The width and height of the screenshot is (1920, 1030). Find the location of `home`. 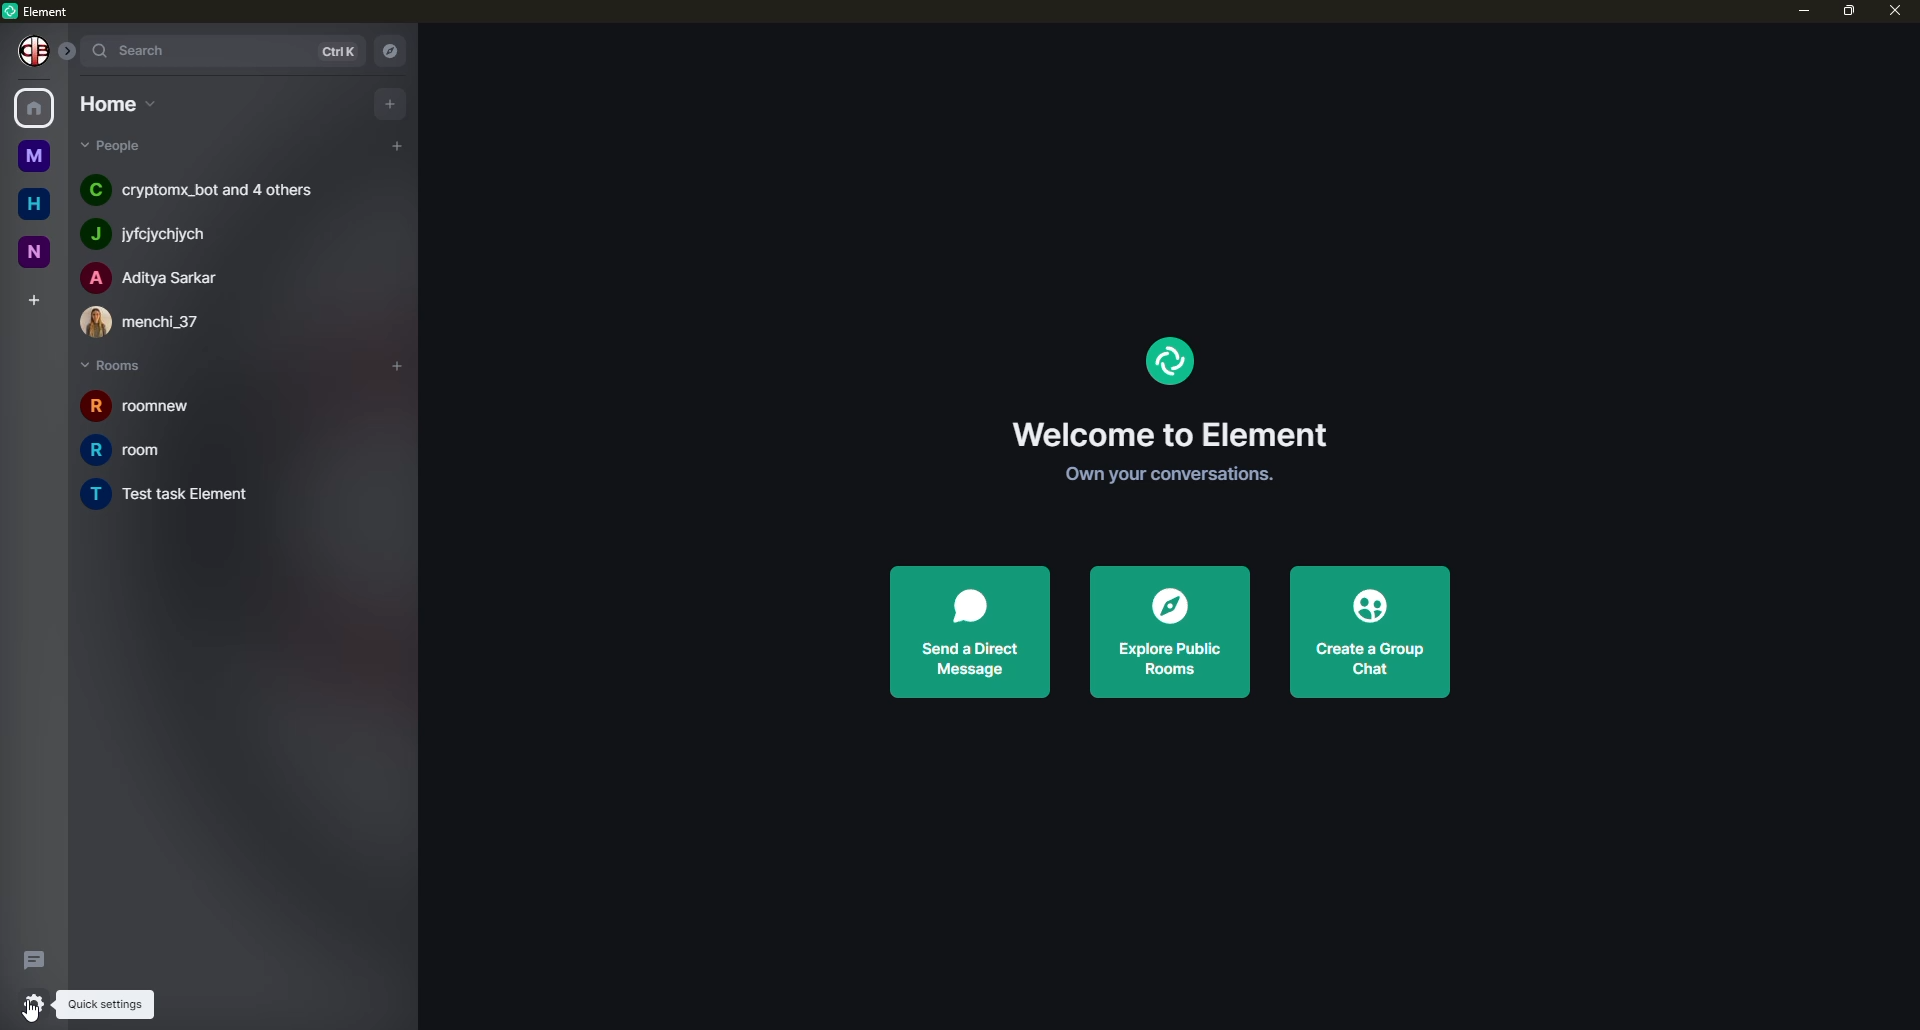

home is located at coordinates (112, 102).